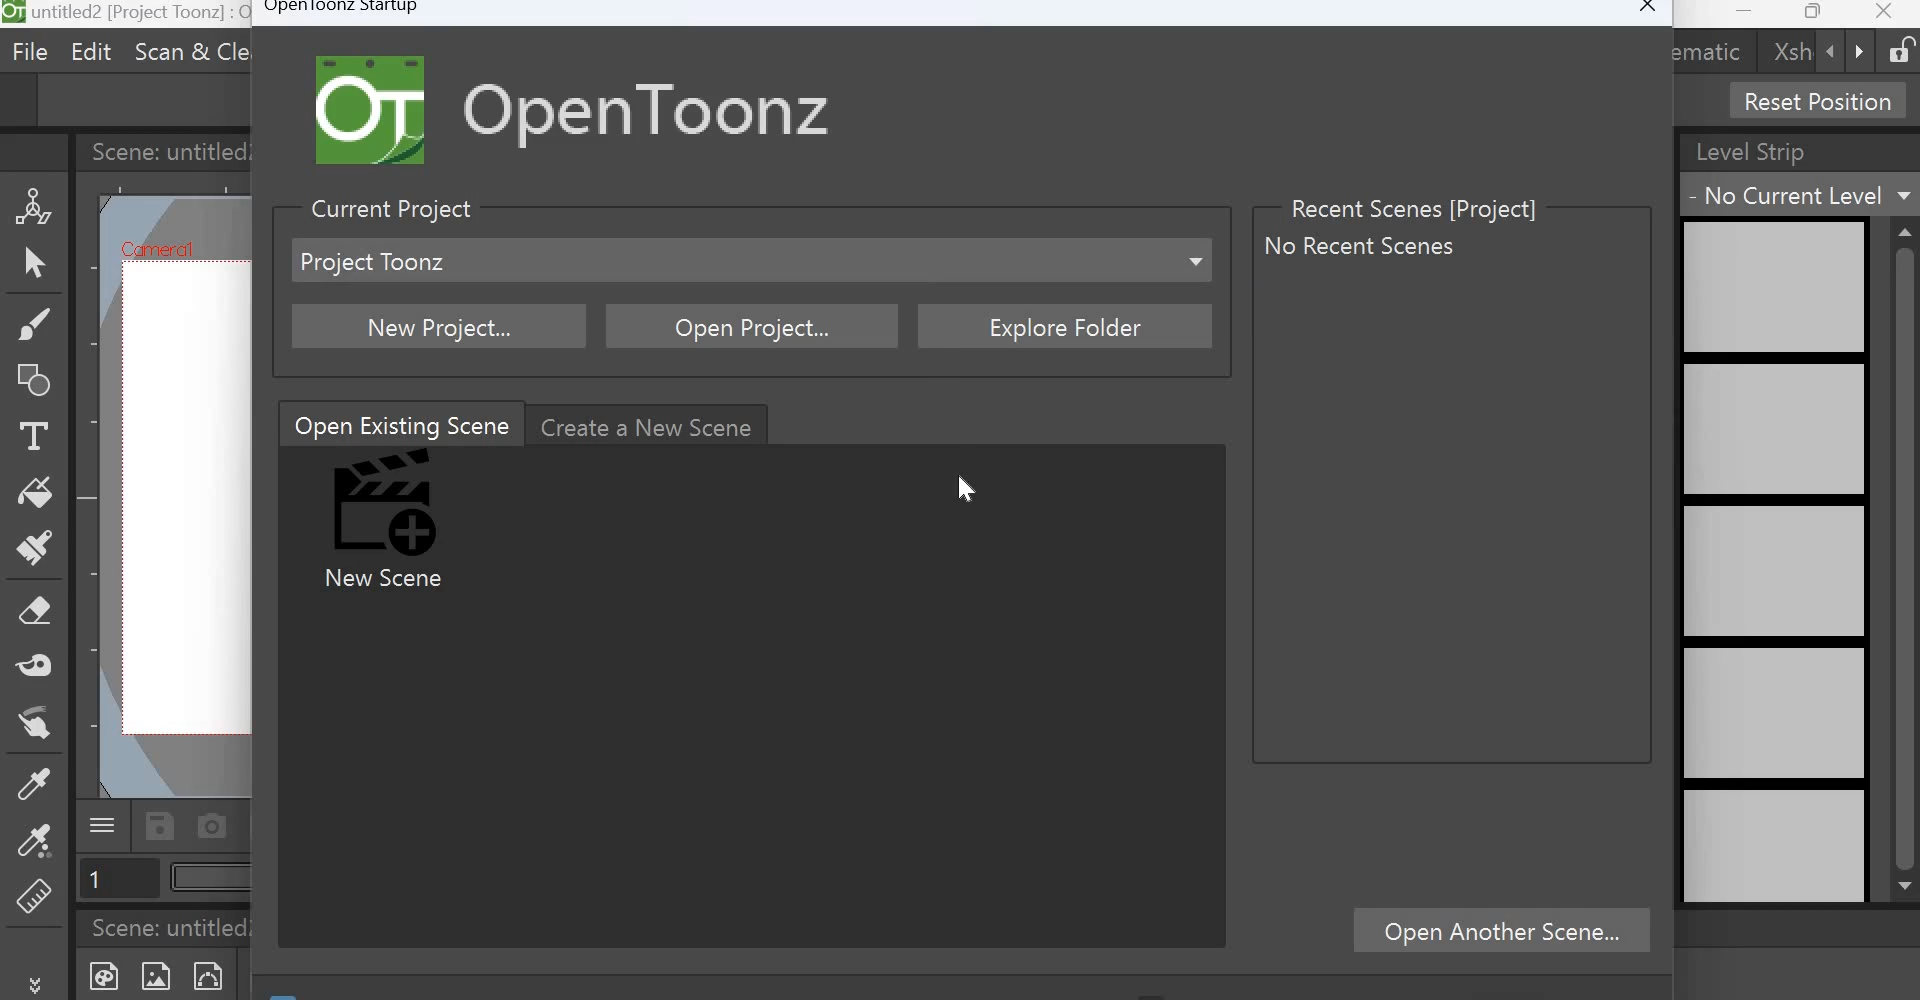  What do you see at coordinates (42, 730) in the screenshot?
I see `Finger tool` at bounding box center [42, 730].